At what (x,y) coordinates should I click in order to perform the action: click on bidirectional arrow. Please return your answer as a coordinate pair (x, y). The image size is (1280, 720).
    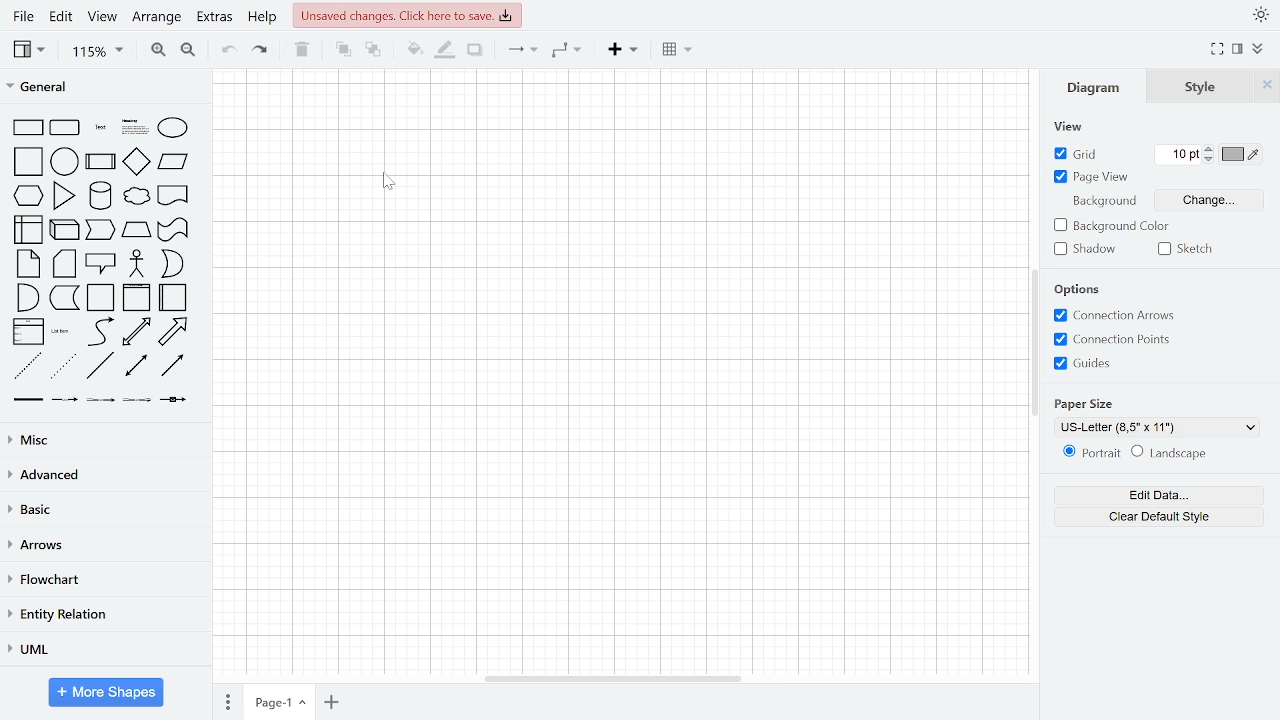
    Looking at the image, I should click on (139, 332).